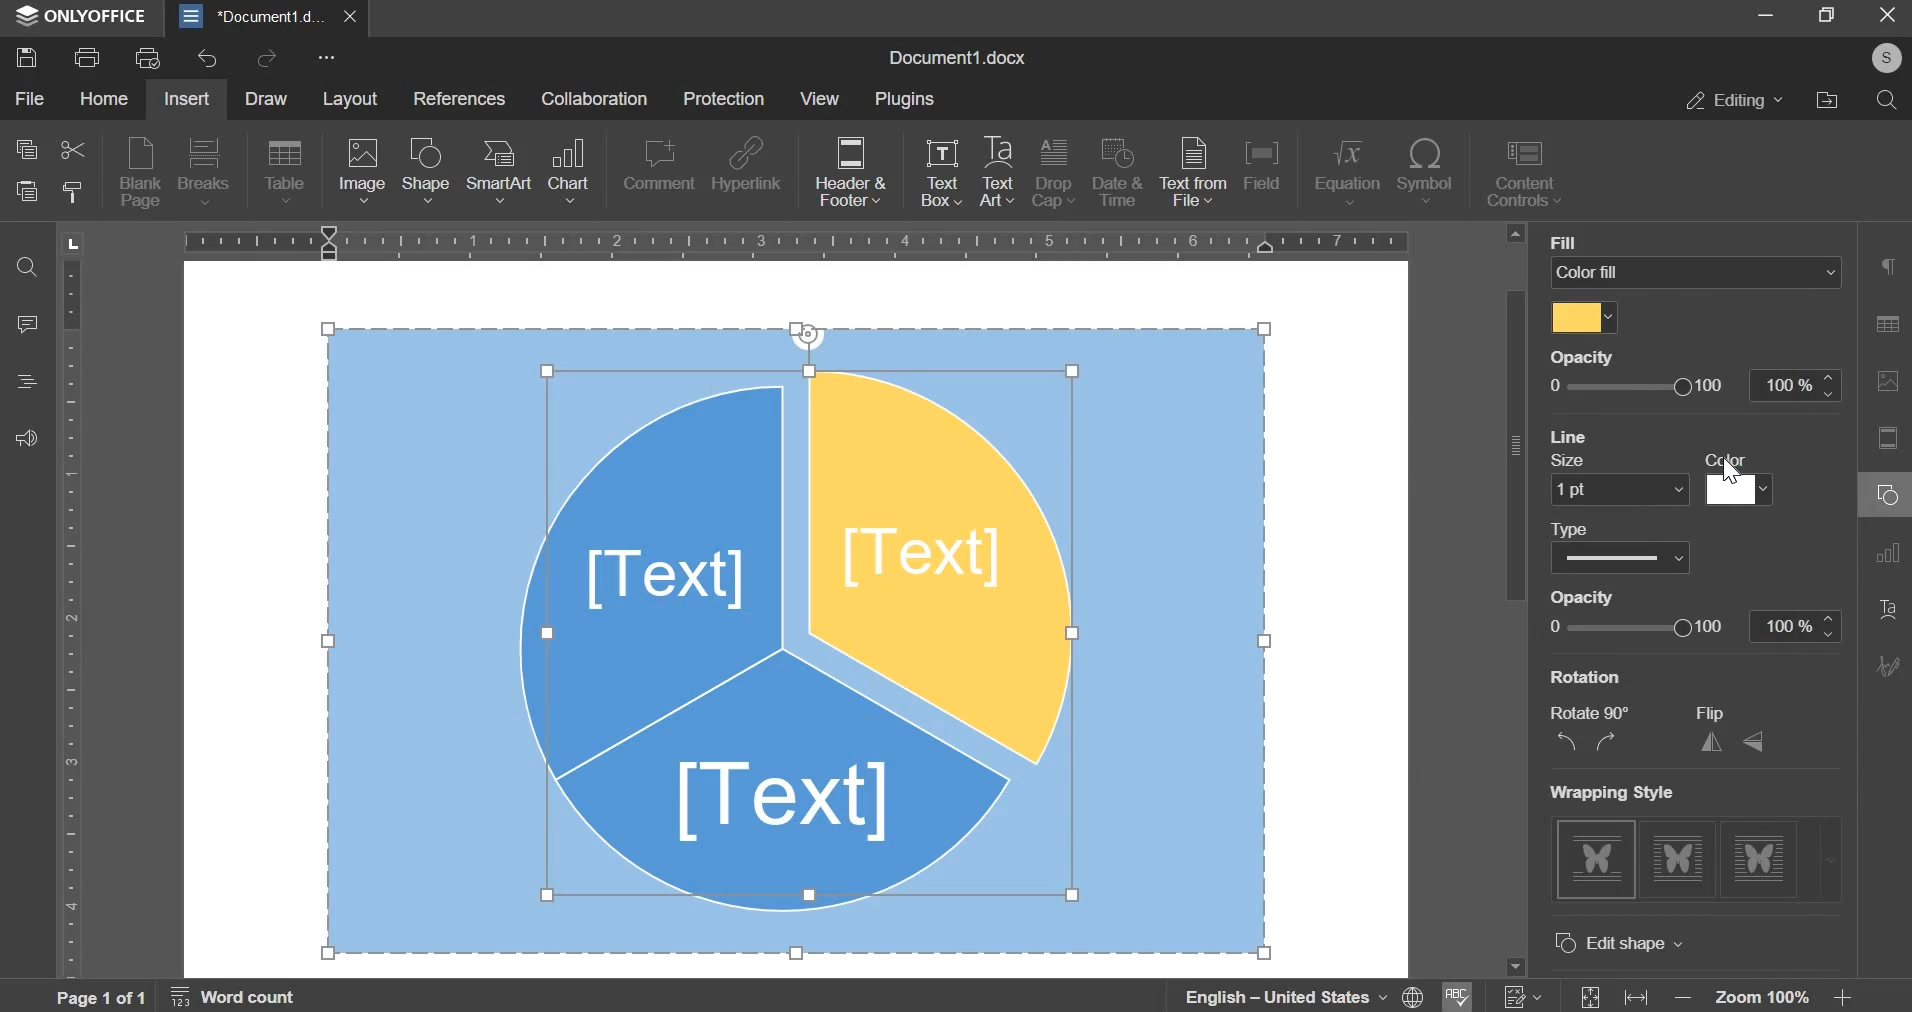 This screenshot has height=1012, width=1912. What do you see at coordinates (1646, 943) in the screenshot?
I see `advanced settings` at bounding box center [1646, 943].